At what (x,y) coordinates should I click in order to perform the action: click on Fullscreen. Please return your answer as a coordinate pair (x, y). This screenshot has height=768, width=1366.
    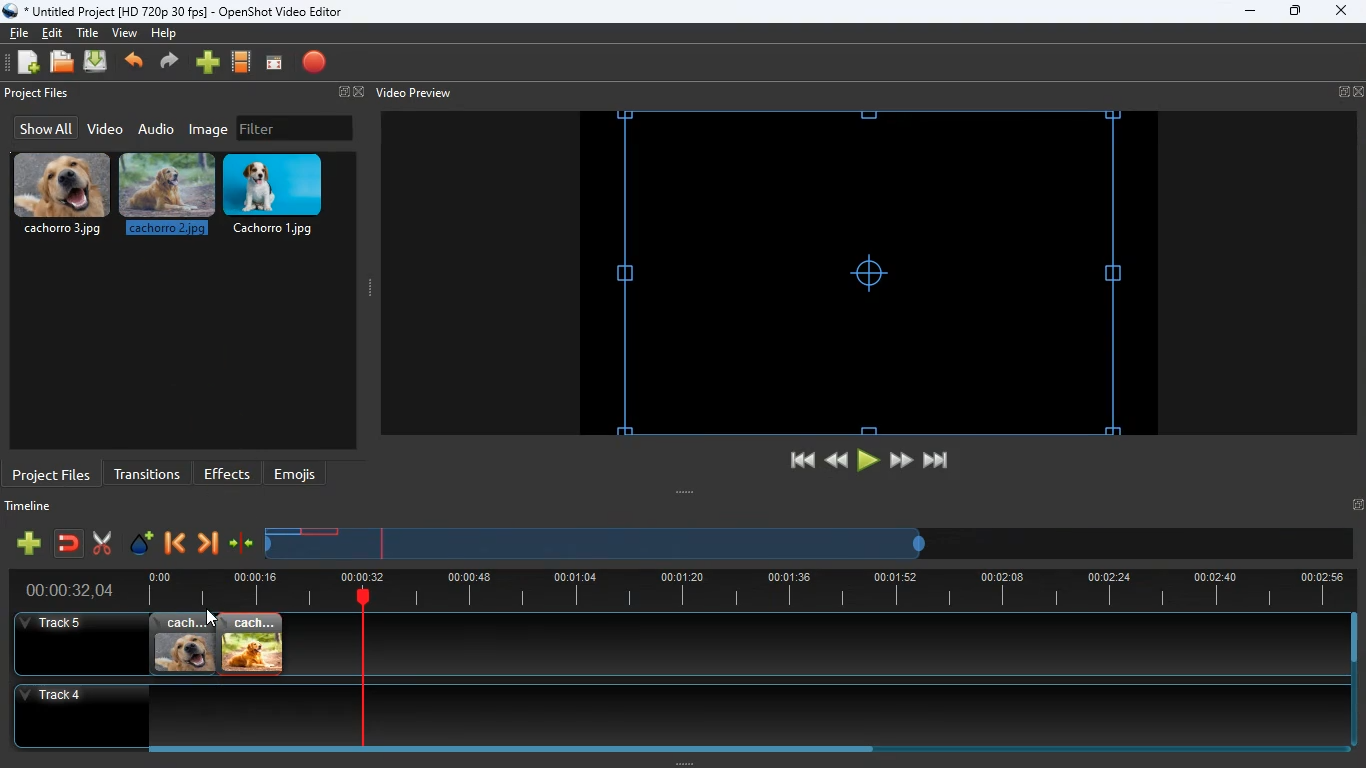
    Looking at the image, I should click on (1357, 504).